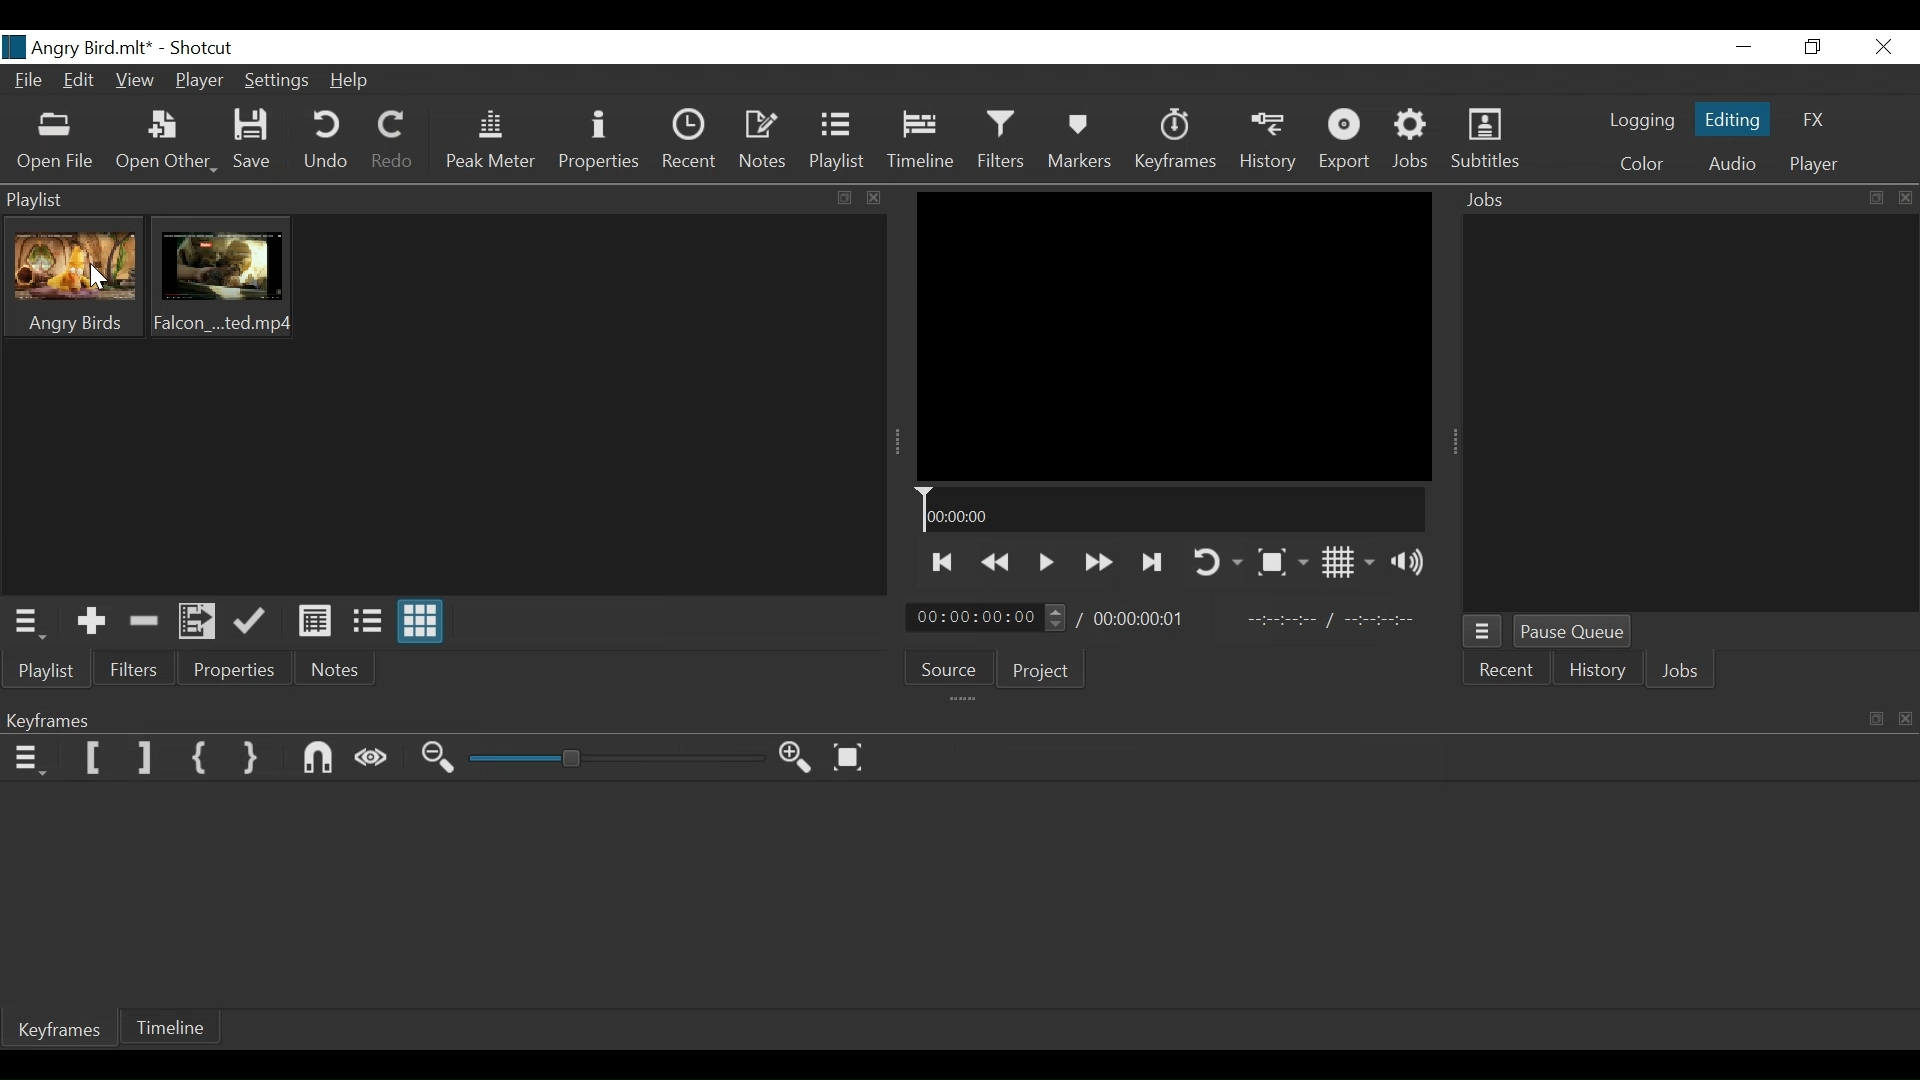 Image resolution: width=1920 pixels, height=1080 pixels. What do you see at coordinates (130, 669) in the screenshot?
I see `Filters` at bounding box center [130, 669].